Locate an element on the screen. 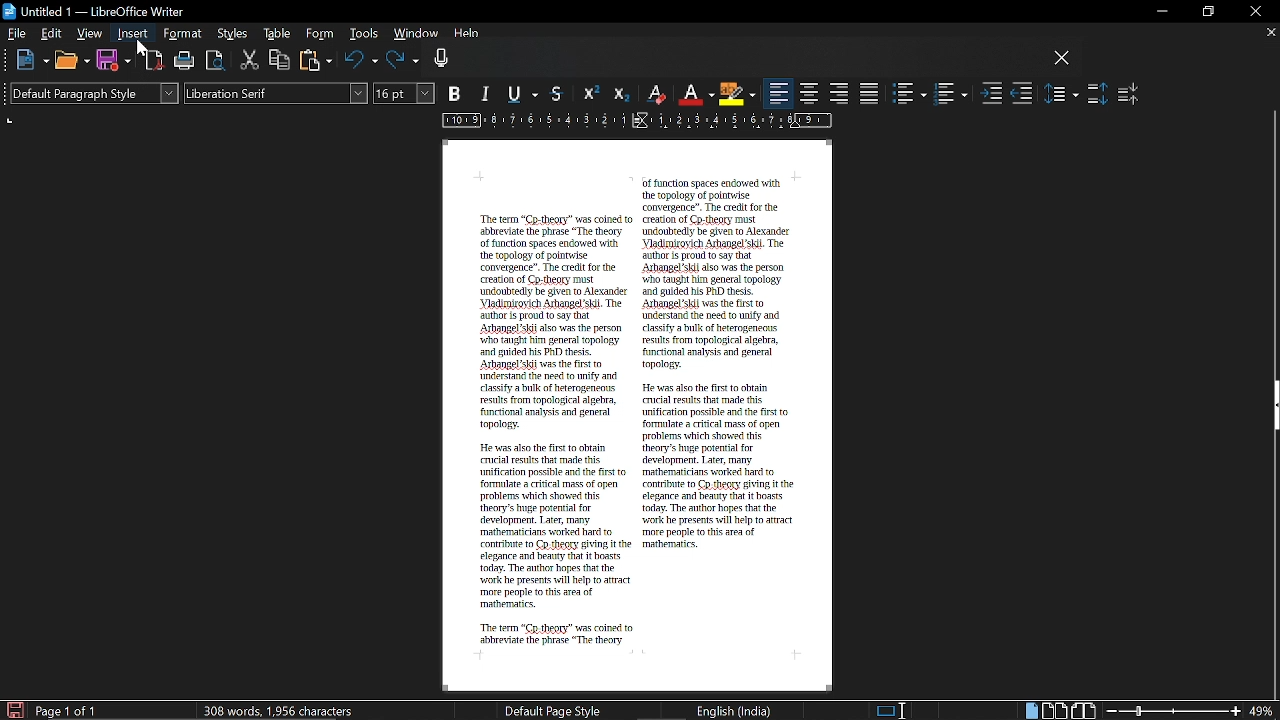 This screenshot has width=1280, height=720. toggle unordered list is located at coordinates (910, 94).